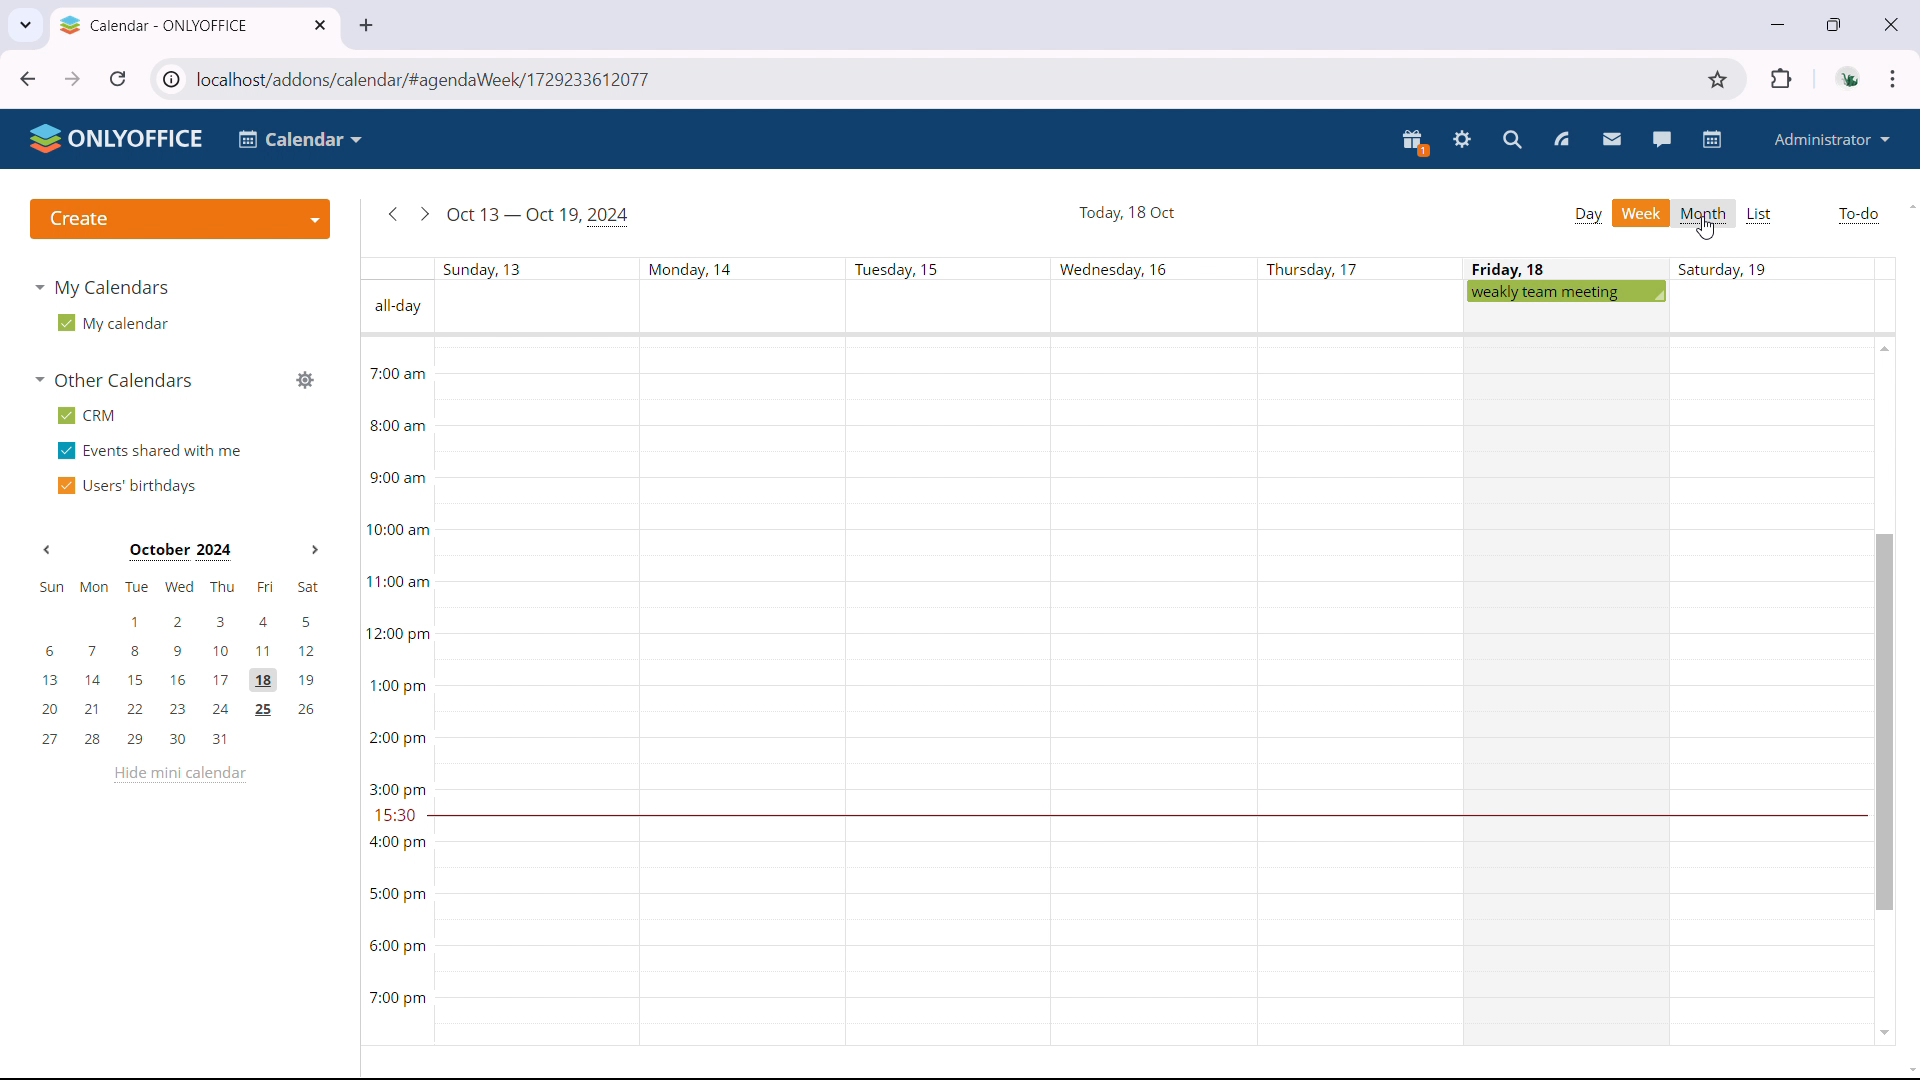 This screenshot has width=1920, height=1080. I want to click on tab title, so click(156, 26).